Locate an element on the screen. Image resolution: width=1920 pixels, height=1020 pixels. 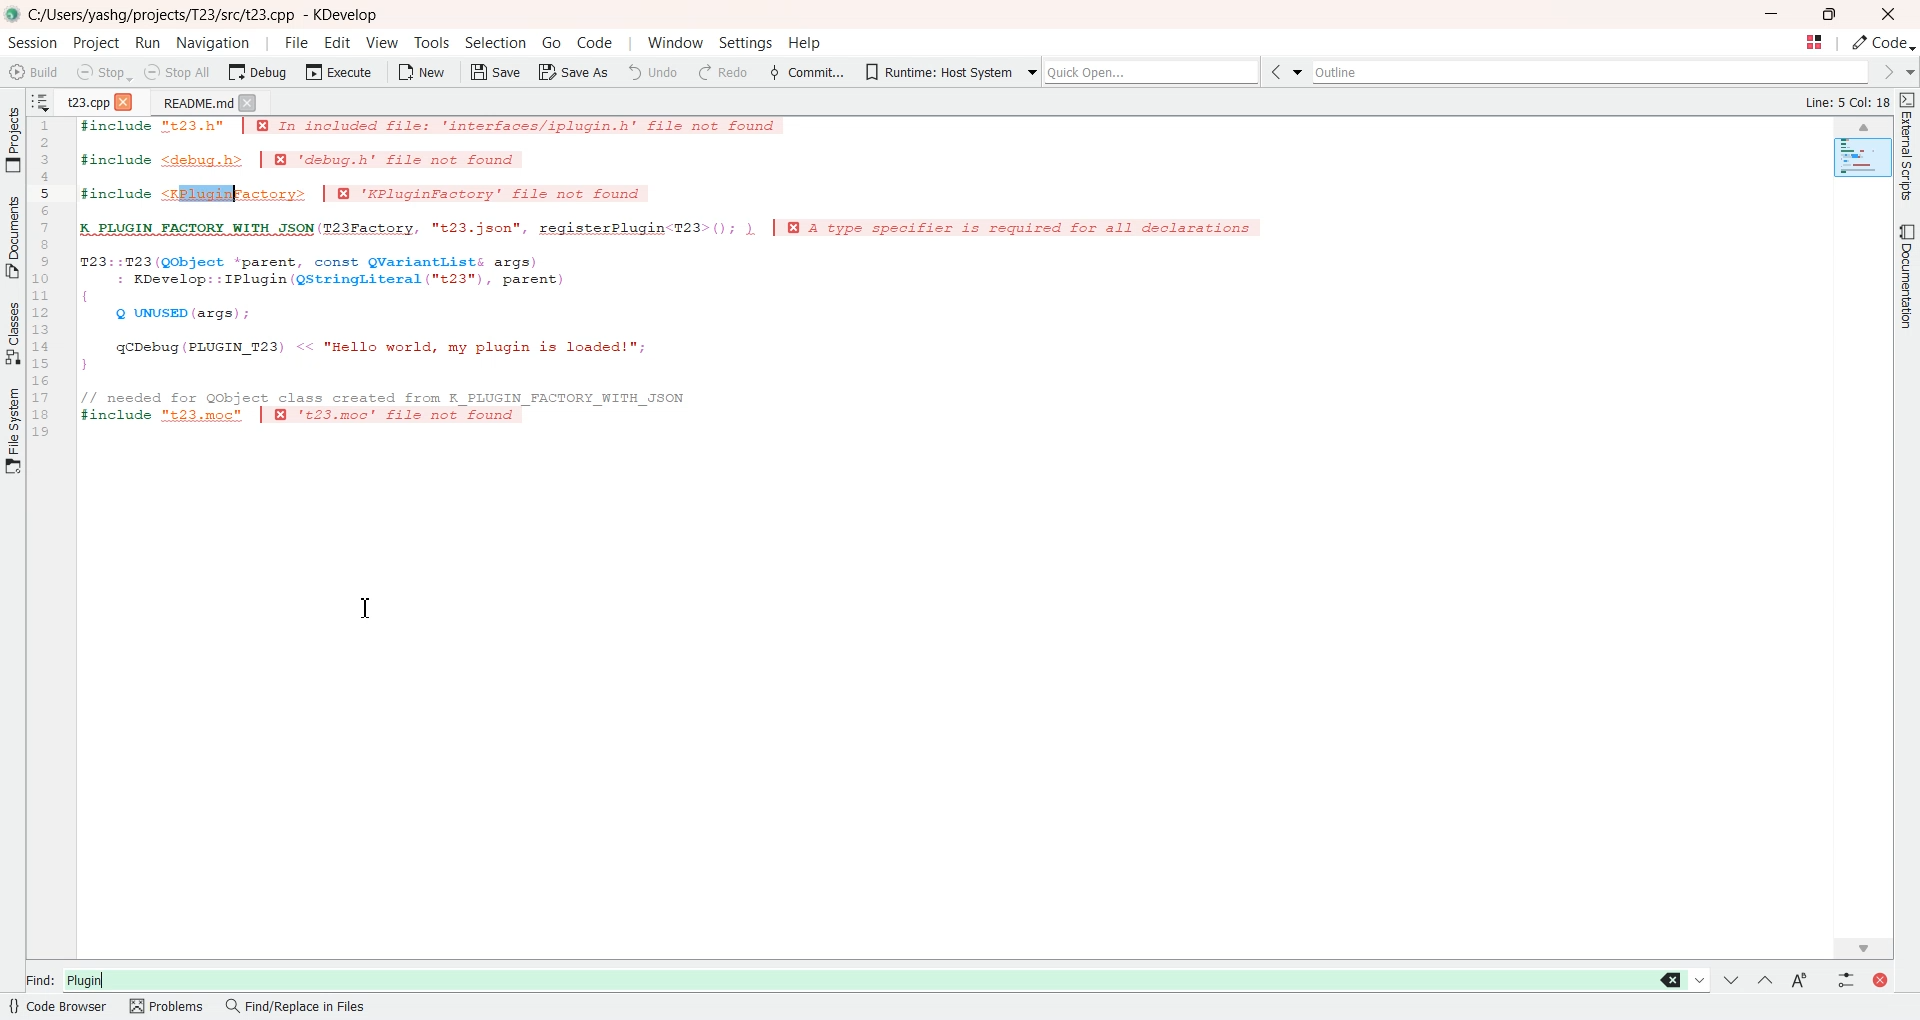
Erase text is located at coordinates (1672, 980).